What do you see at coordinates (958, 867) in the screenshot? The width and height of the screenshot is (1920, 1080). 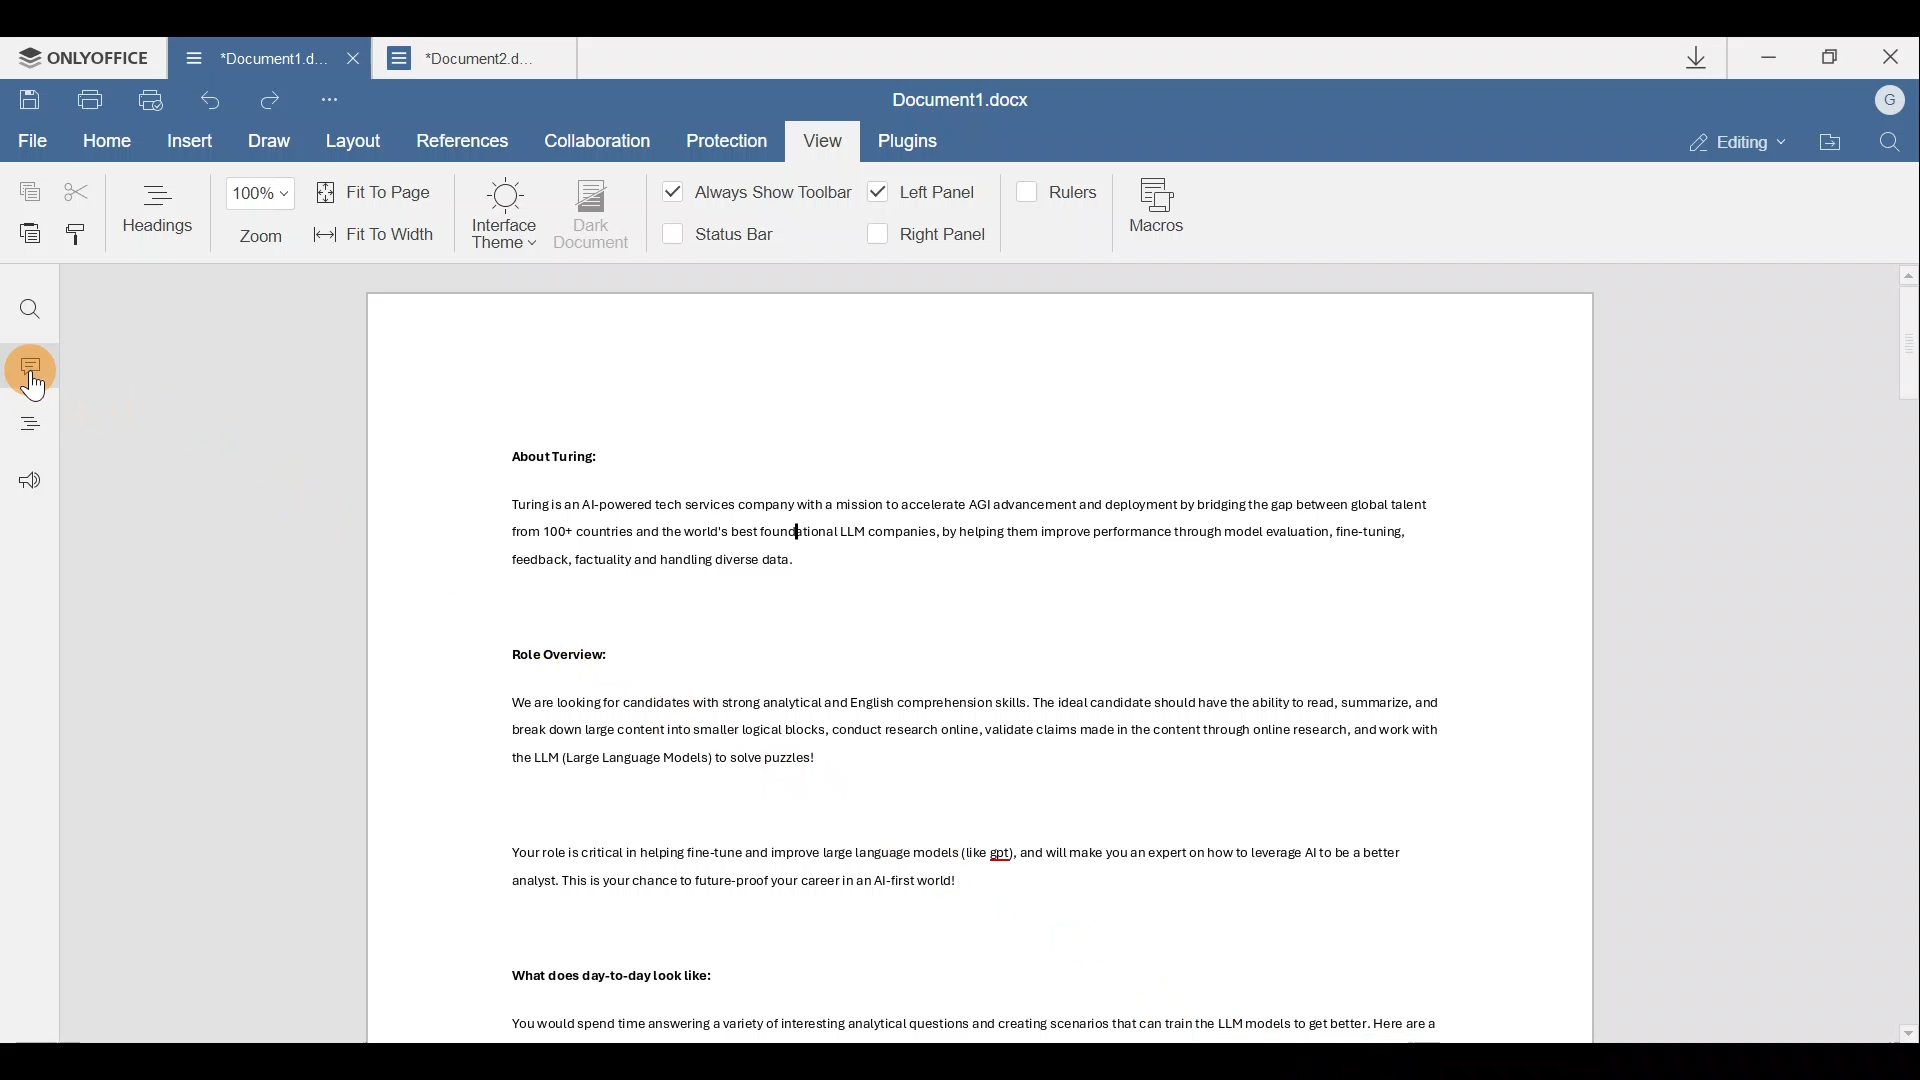 I see `` at bounding box center [958, 867].